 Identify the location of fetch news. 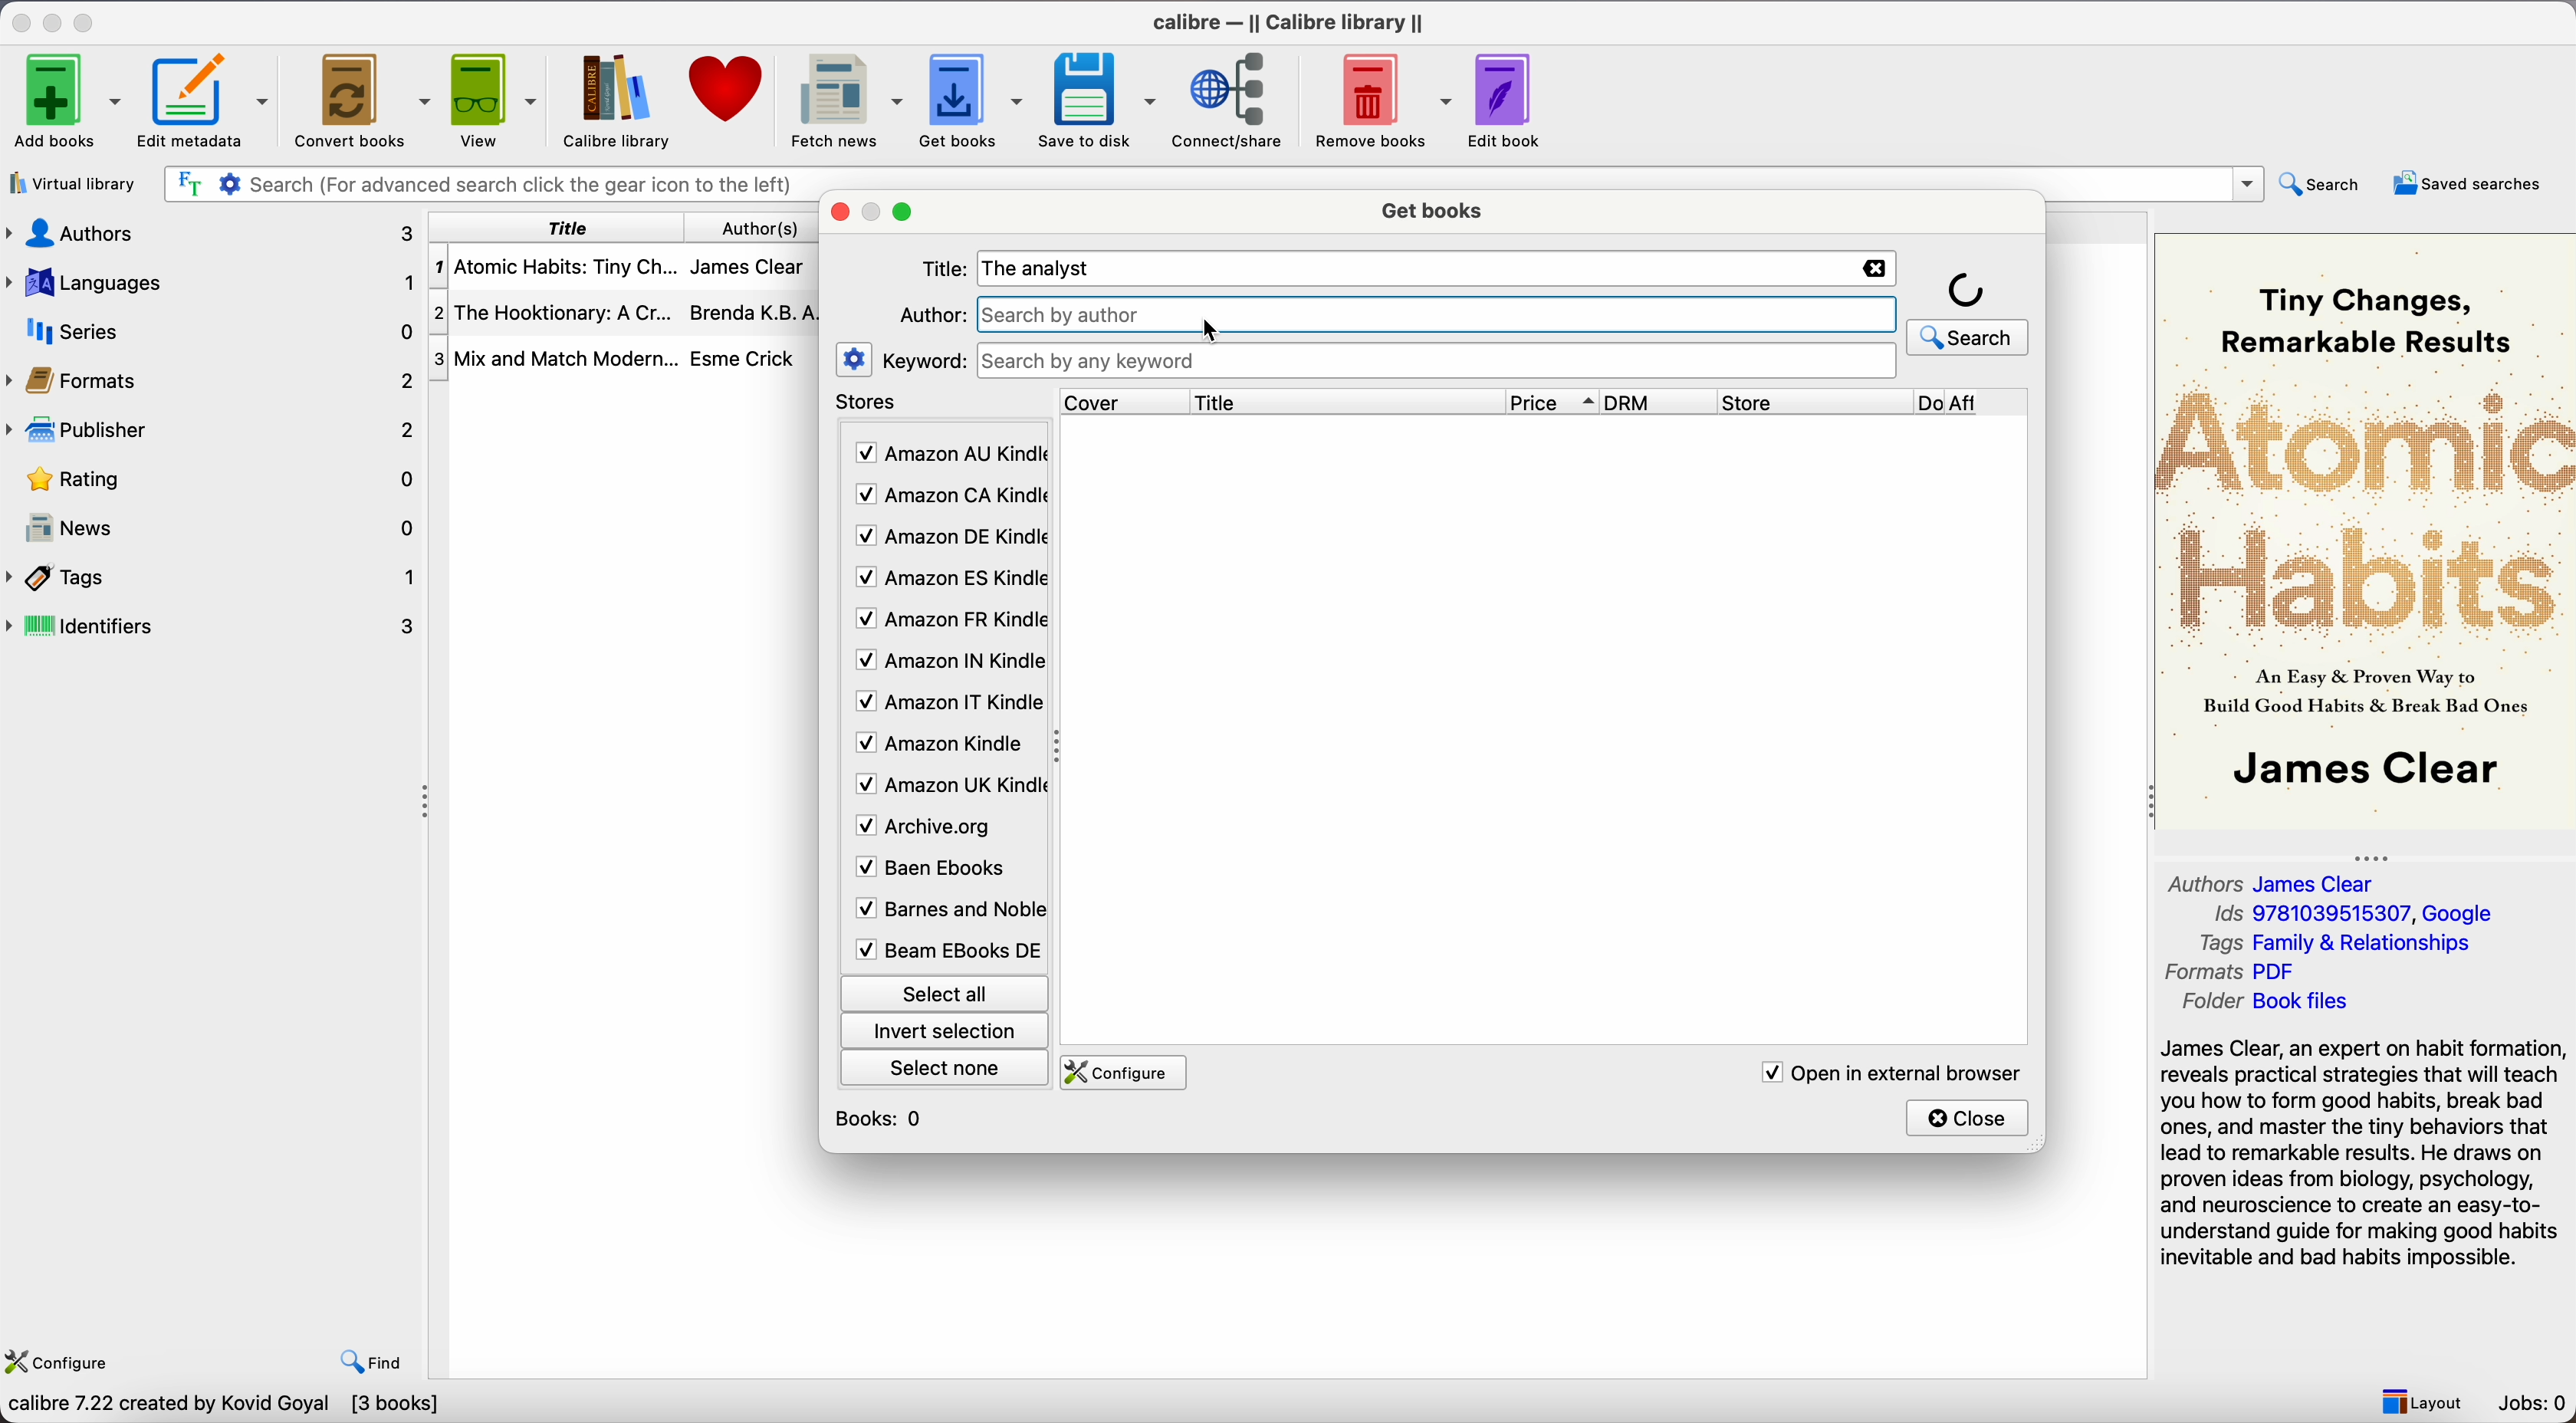
(840, 99).